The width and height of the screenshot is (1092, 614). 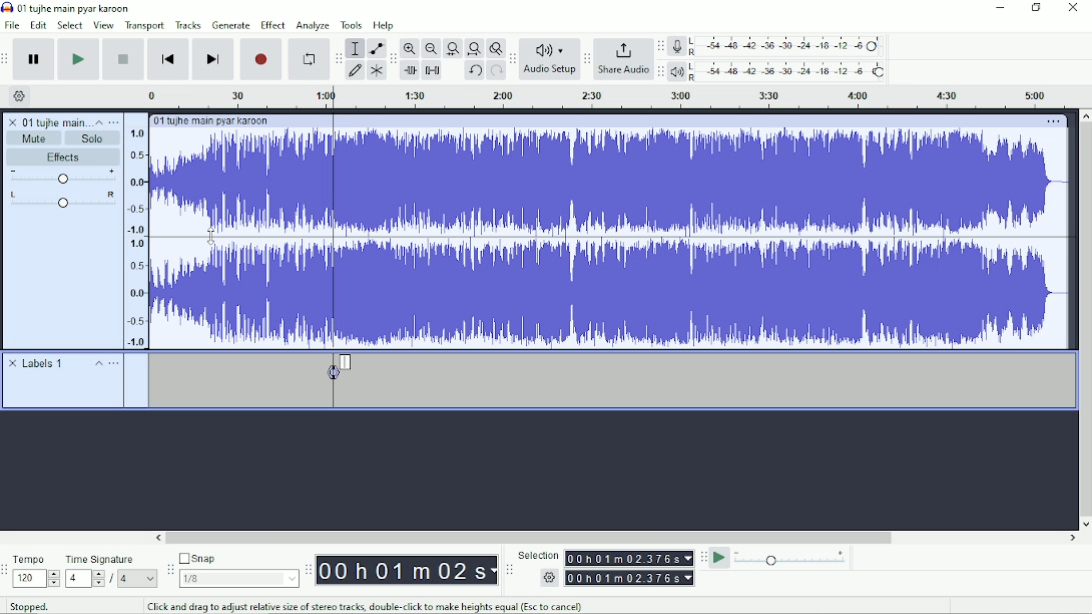 What do you see at coordinates (114, 362) in the screenshot?
I see `Open menu` at bounding box center [114, 362].